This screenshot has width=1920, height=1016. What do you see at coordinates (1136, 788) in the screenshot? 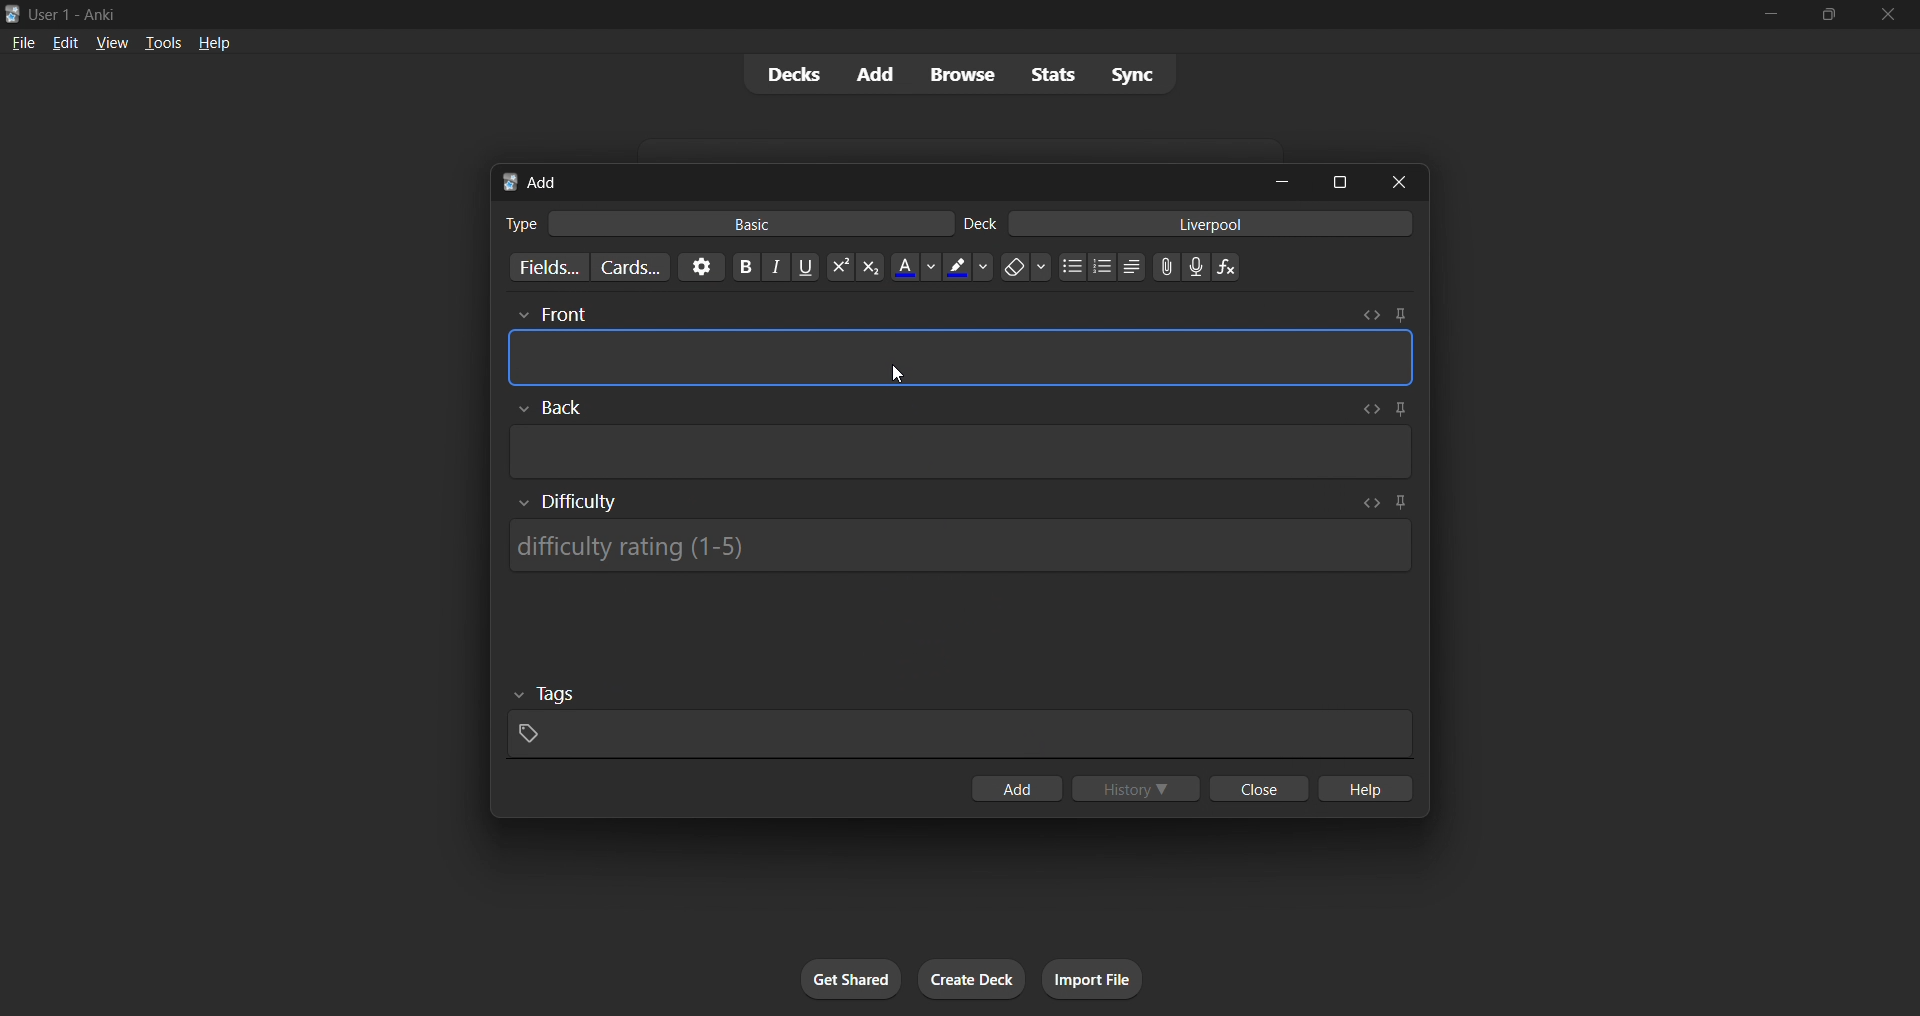
I see `history` at bounding box center [1136, 788].